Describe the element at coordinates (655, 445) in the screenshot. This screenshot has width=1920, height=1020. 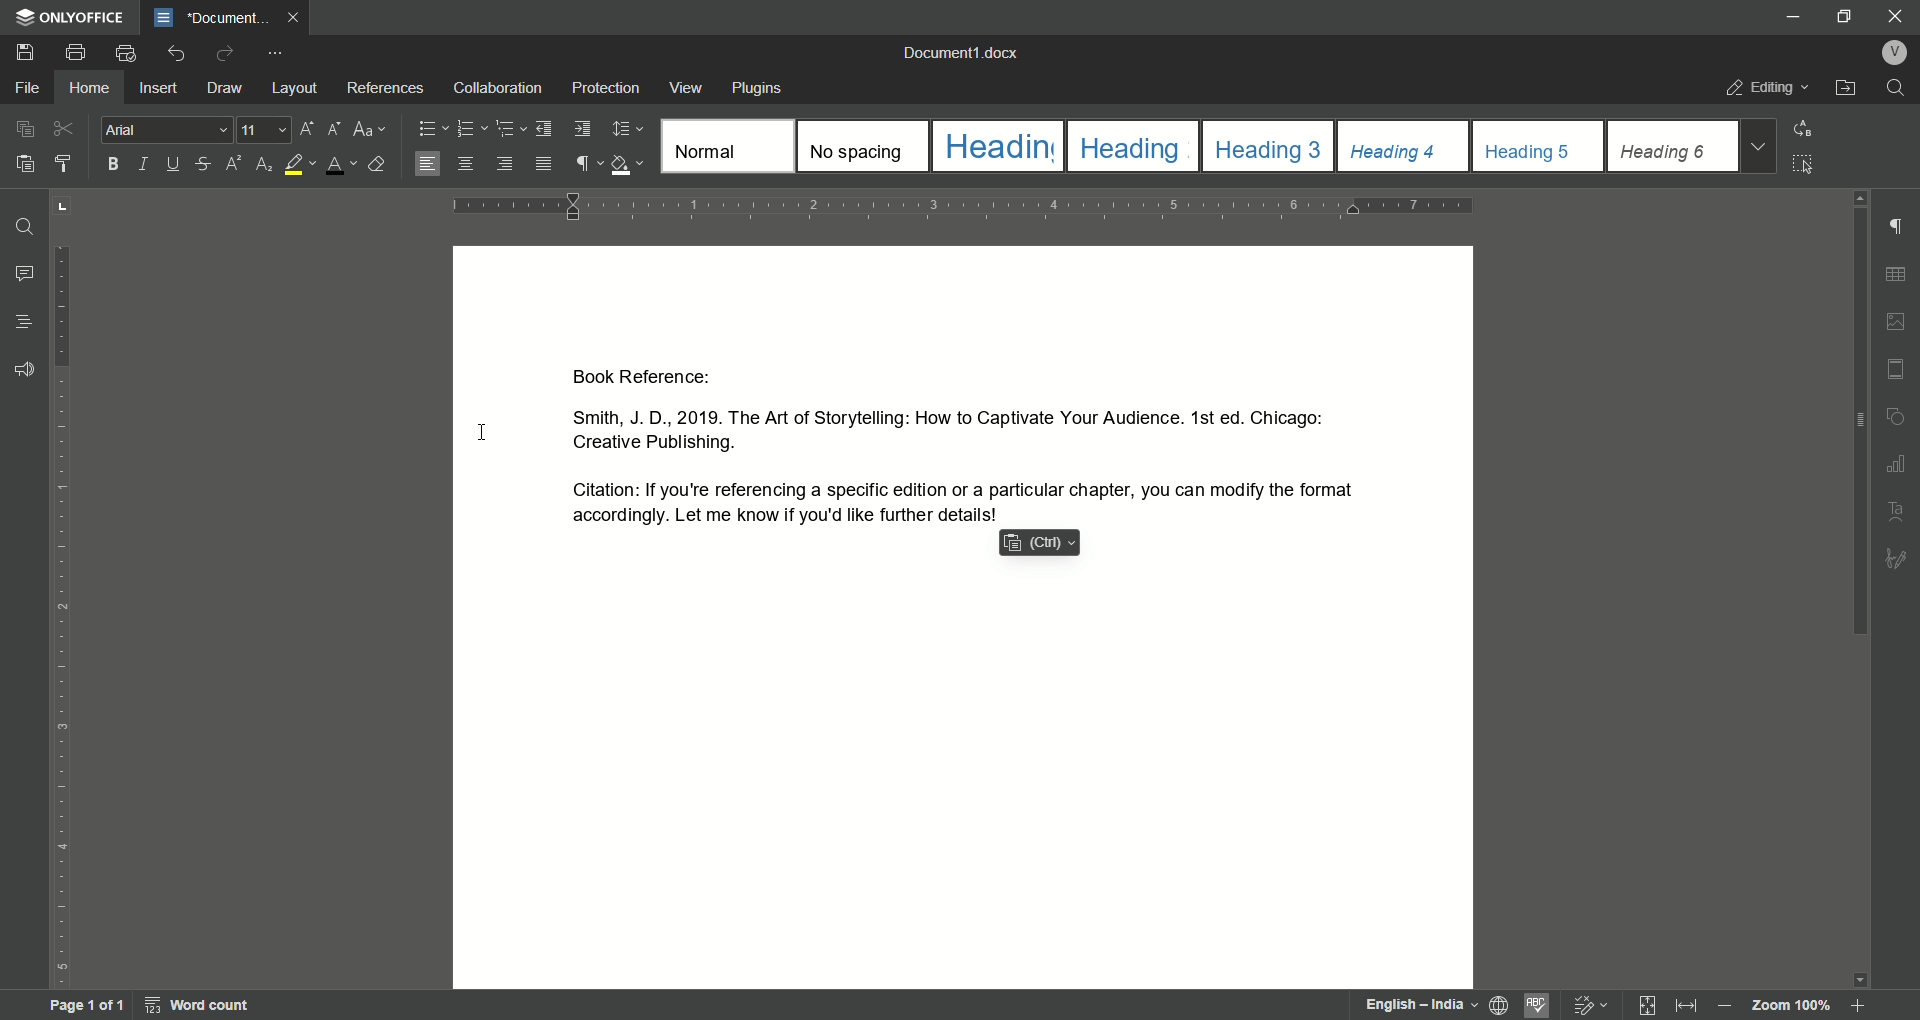
I see `Creative Publishing.` at that location.